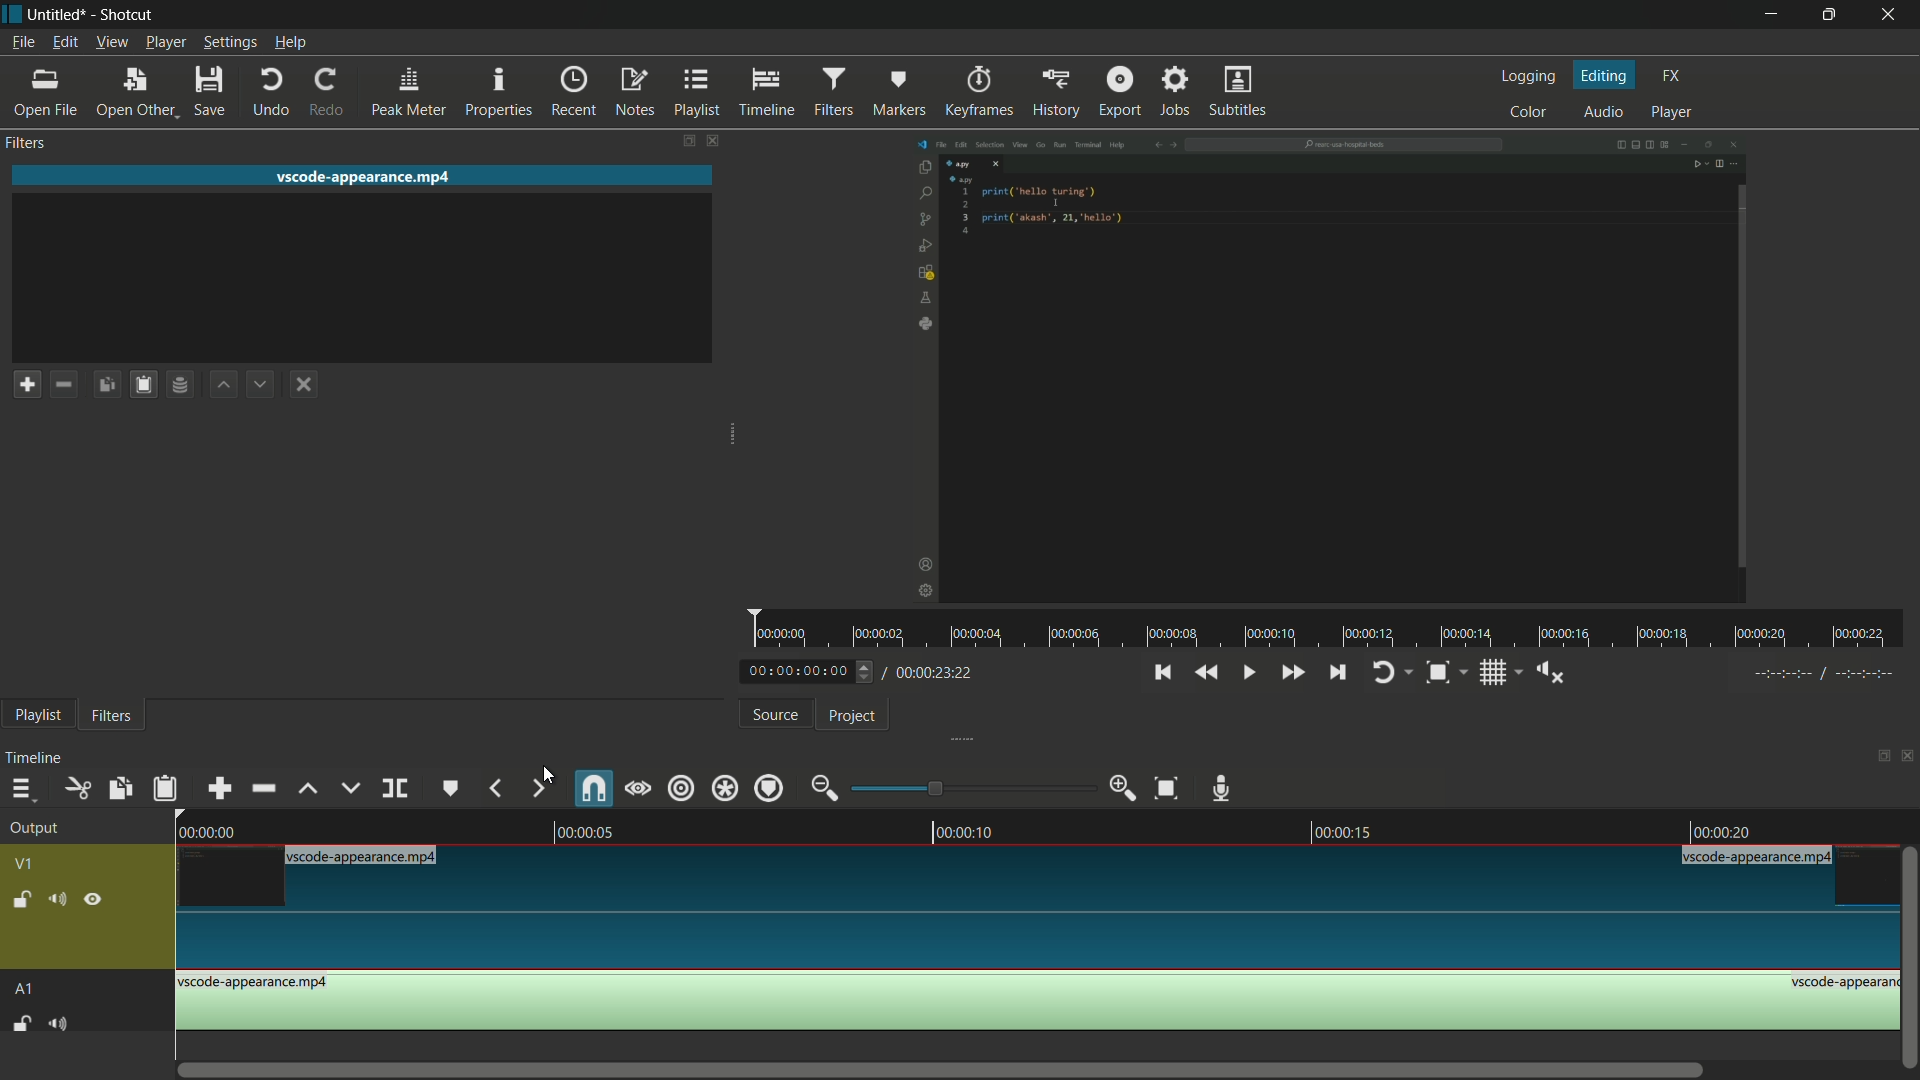 This screenshot has width=1920, height=1080. Describe the element at coordinates (166, 43) in the screenshot. I see `player menu` at that location.